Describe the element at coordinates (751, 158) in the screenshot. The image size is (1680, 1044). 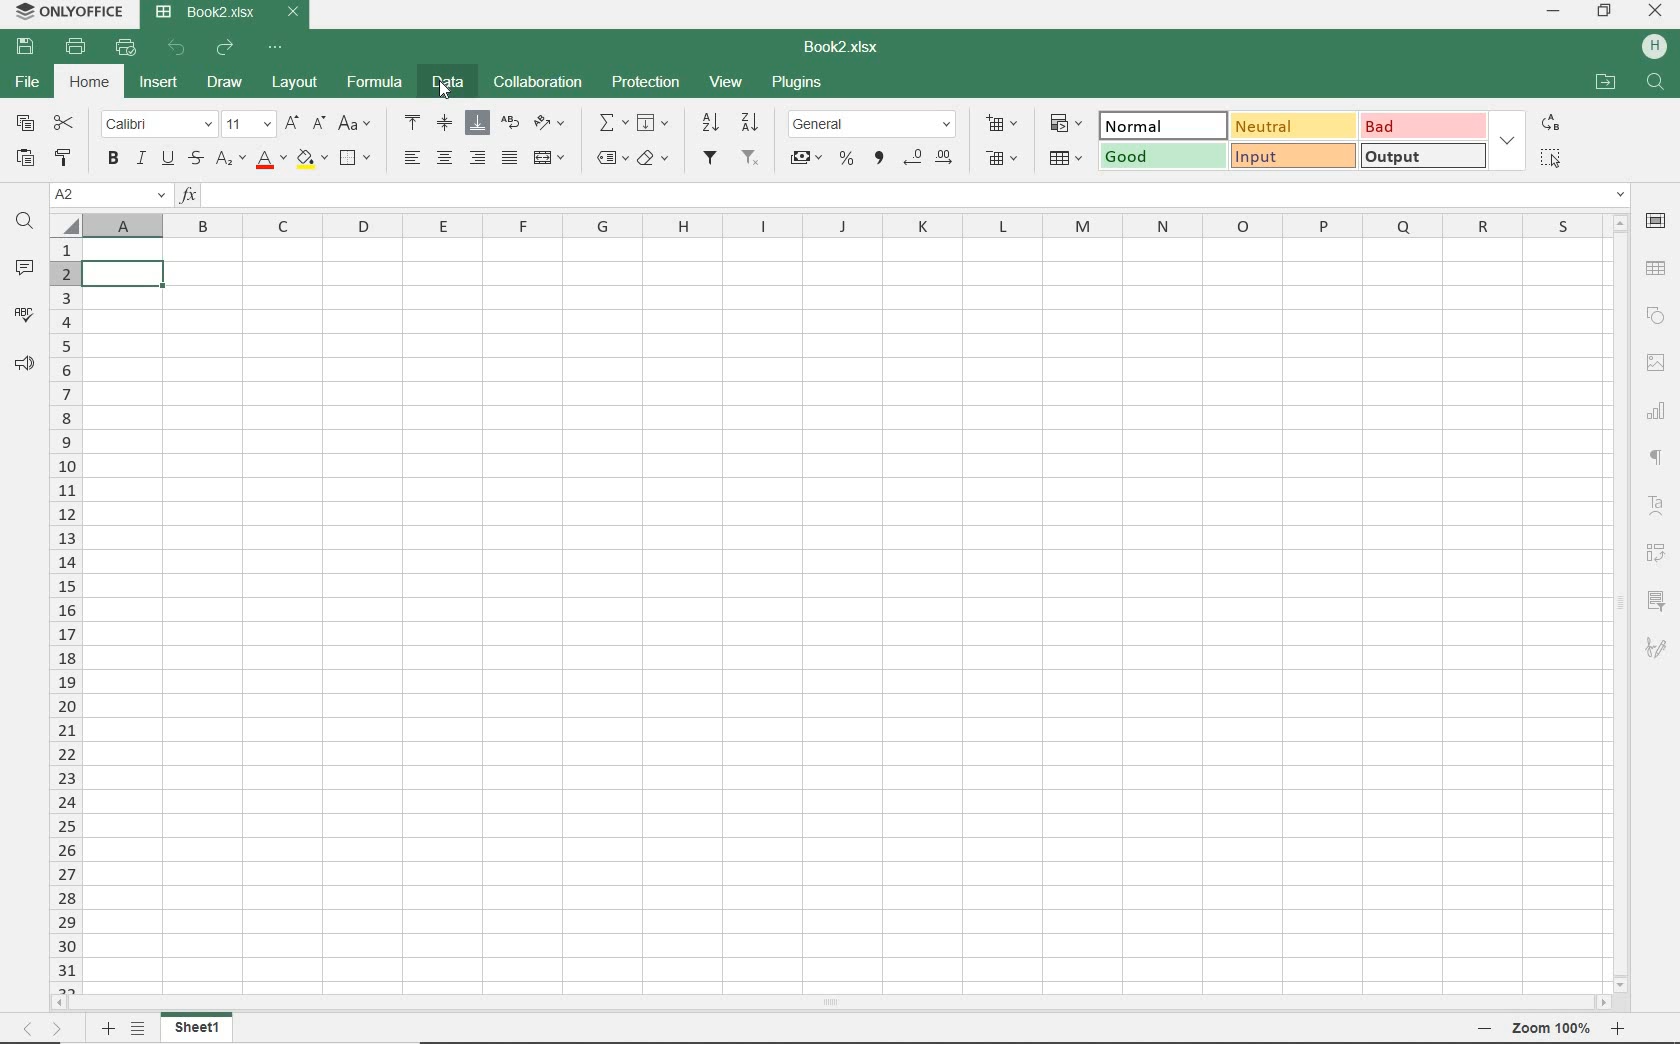
I see `REMOVE FILTER` at that location.